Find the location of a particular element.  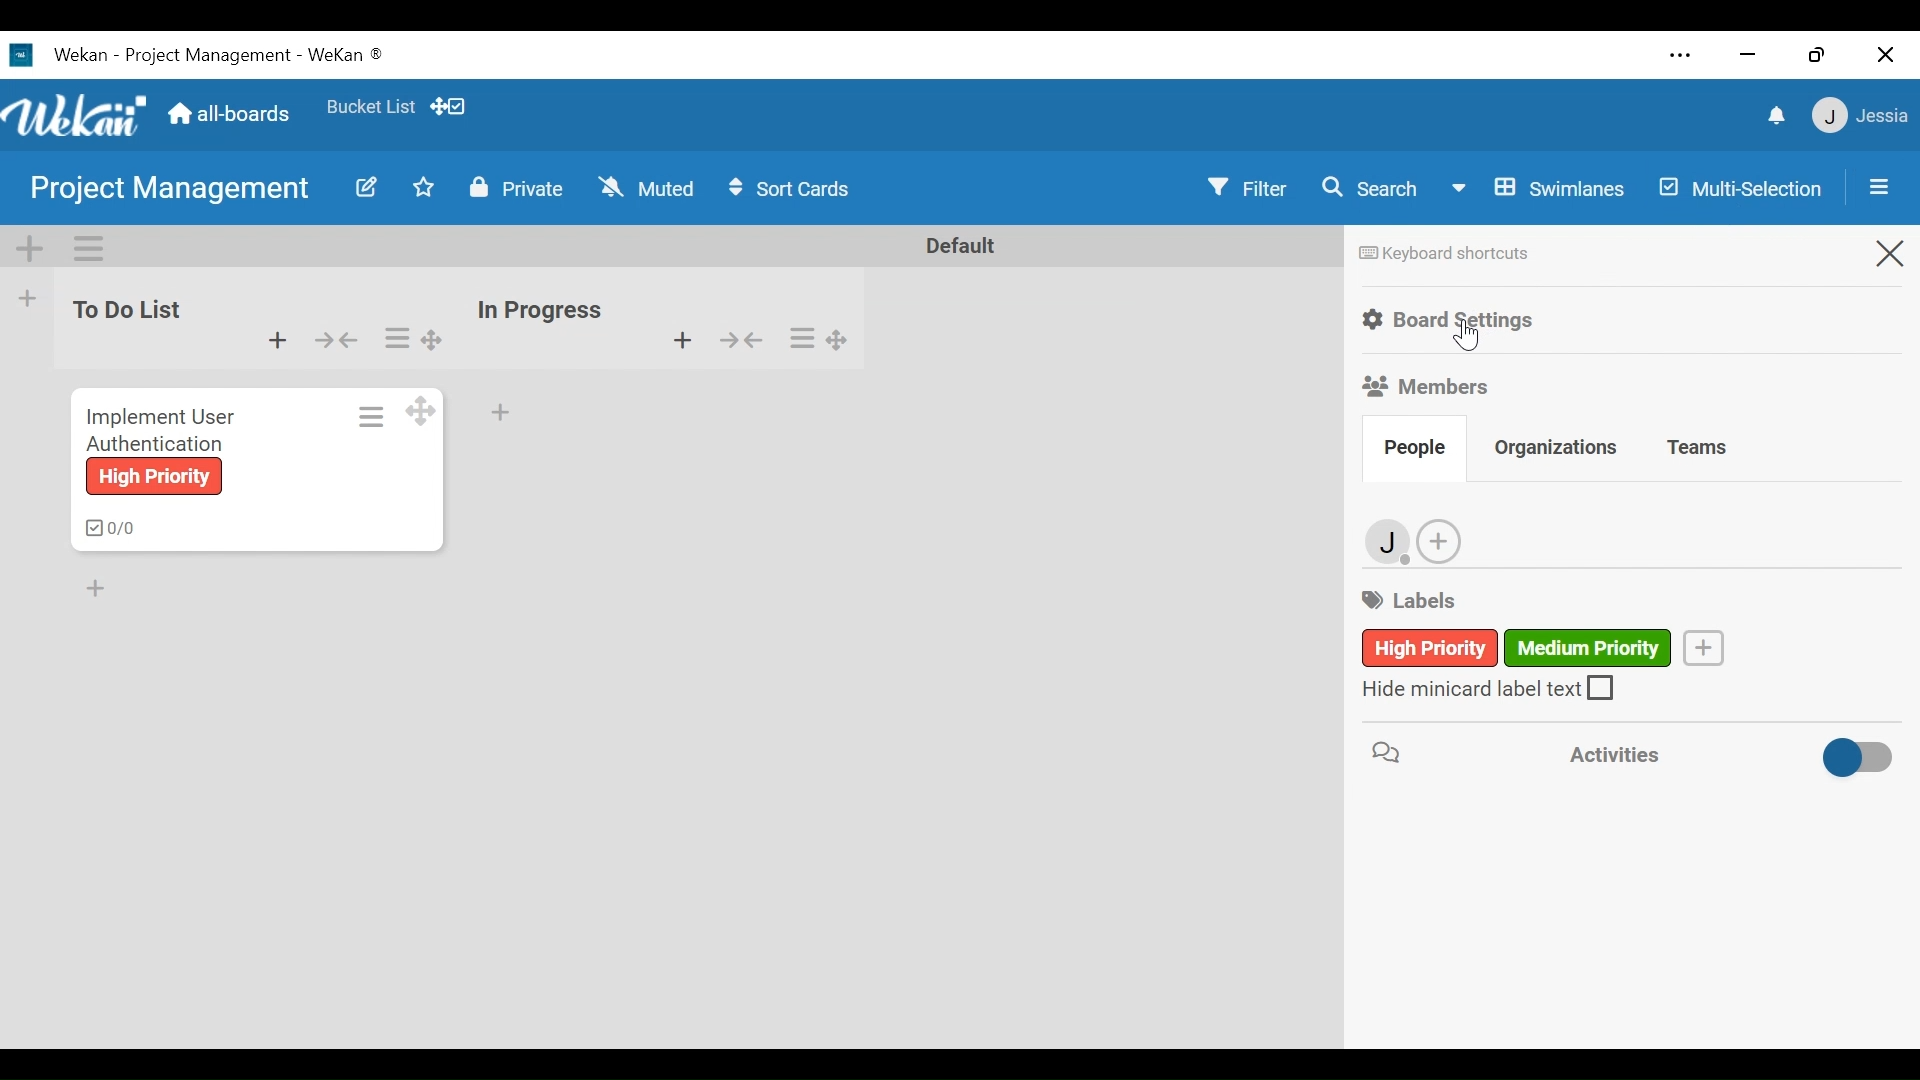

Add member is located at coordinates (1442, 544).